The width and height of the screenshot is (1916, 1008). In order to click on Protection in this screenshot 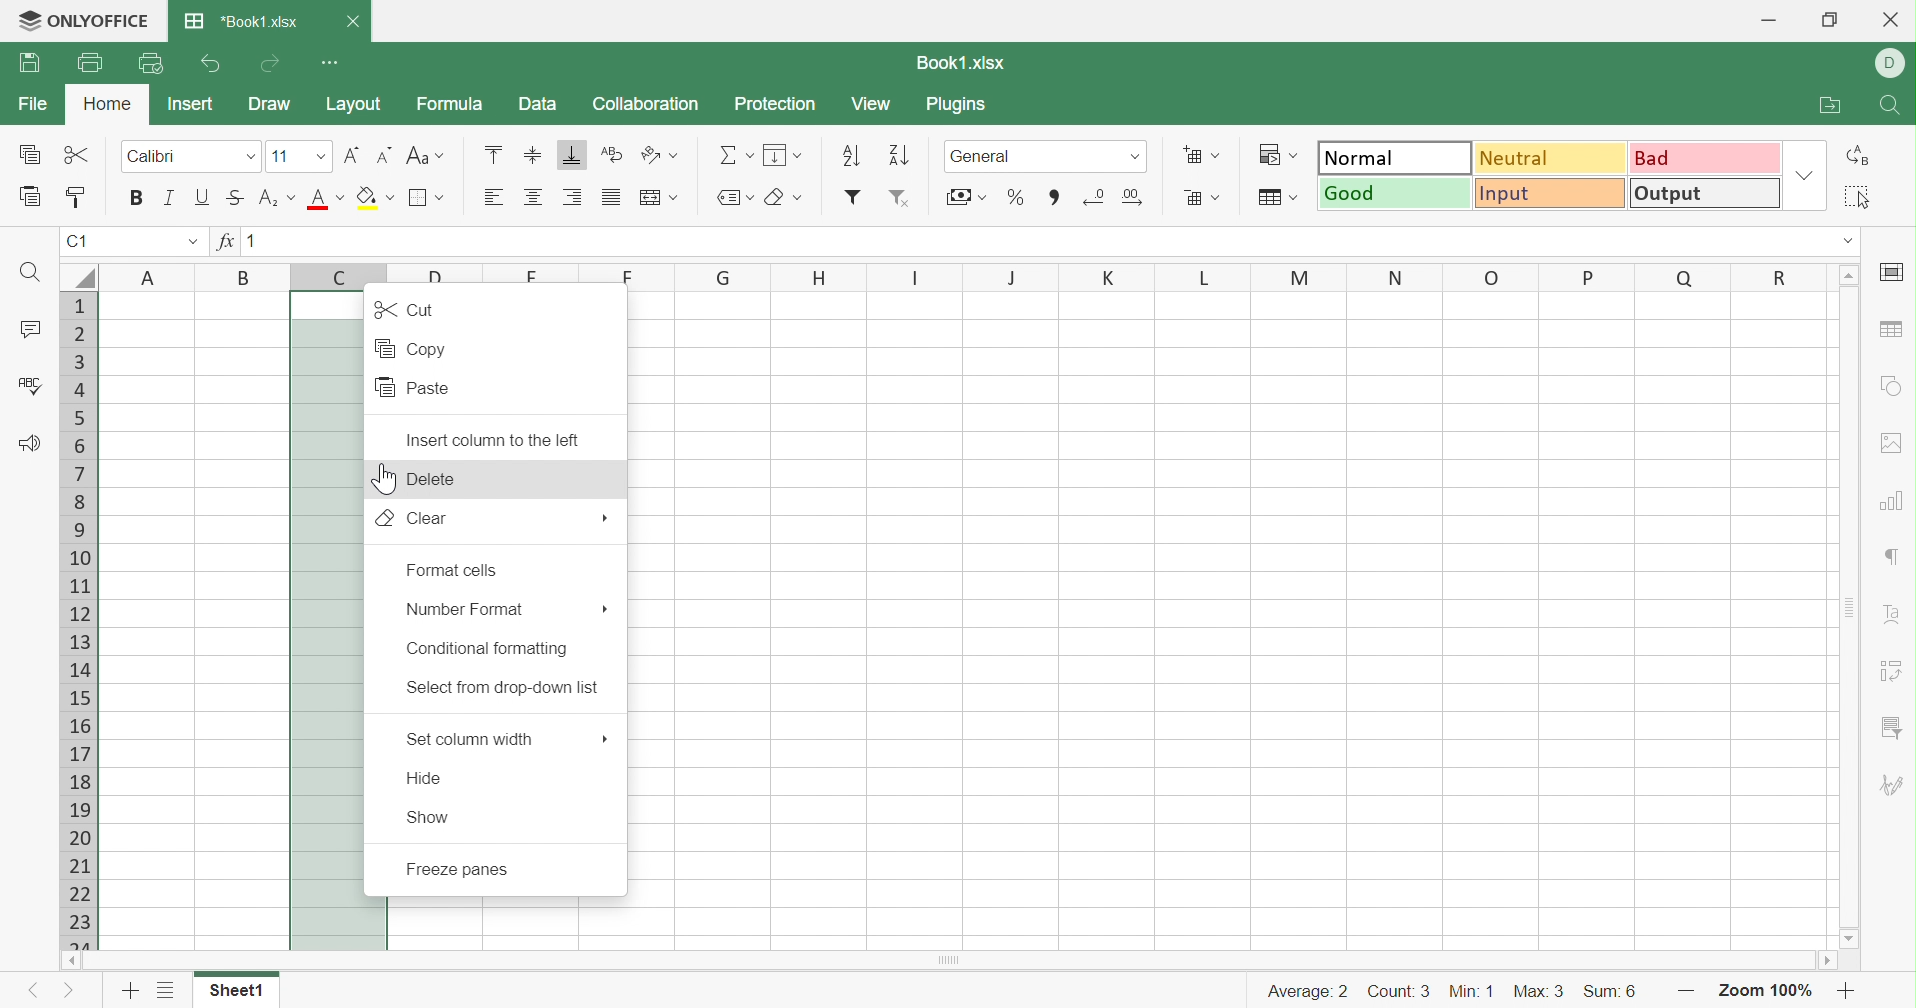, I will do `click(777, 104)`.